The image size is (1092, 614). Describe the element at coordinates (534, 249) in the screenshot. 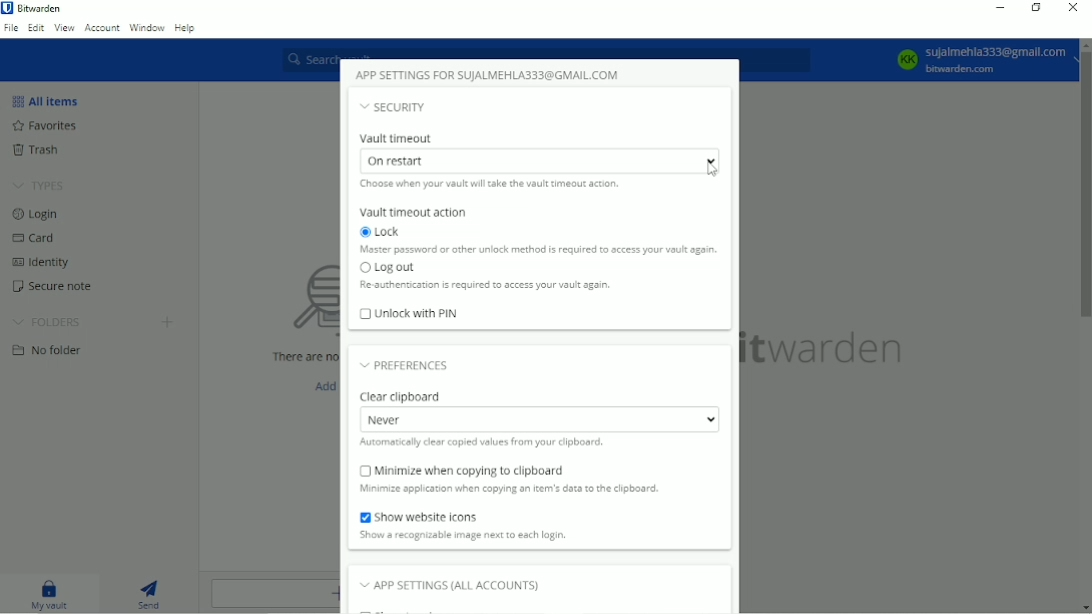

I see `Master password or other unlock method is required to access your vault again.` at that location.